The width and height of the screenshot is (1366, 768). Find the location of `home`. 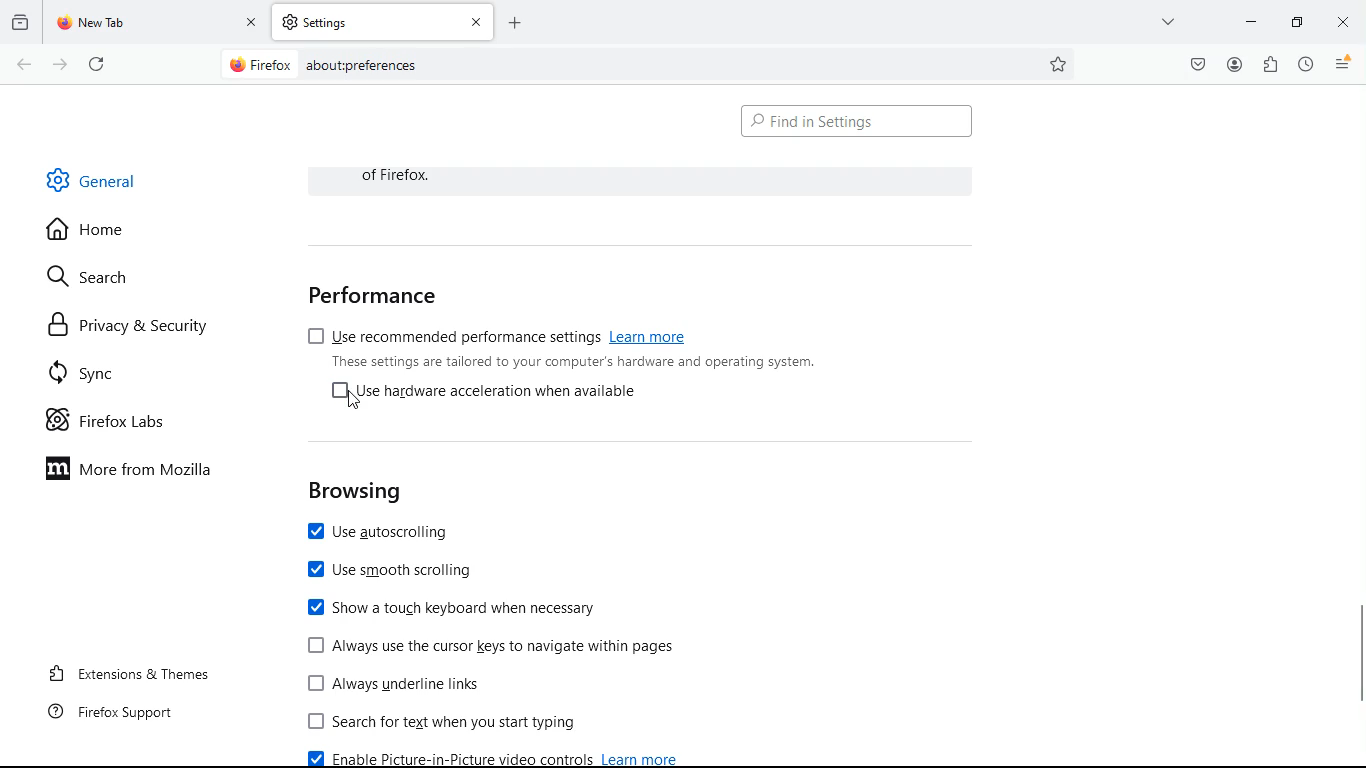

home is located at coordinates (95, 232).